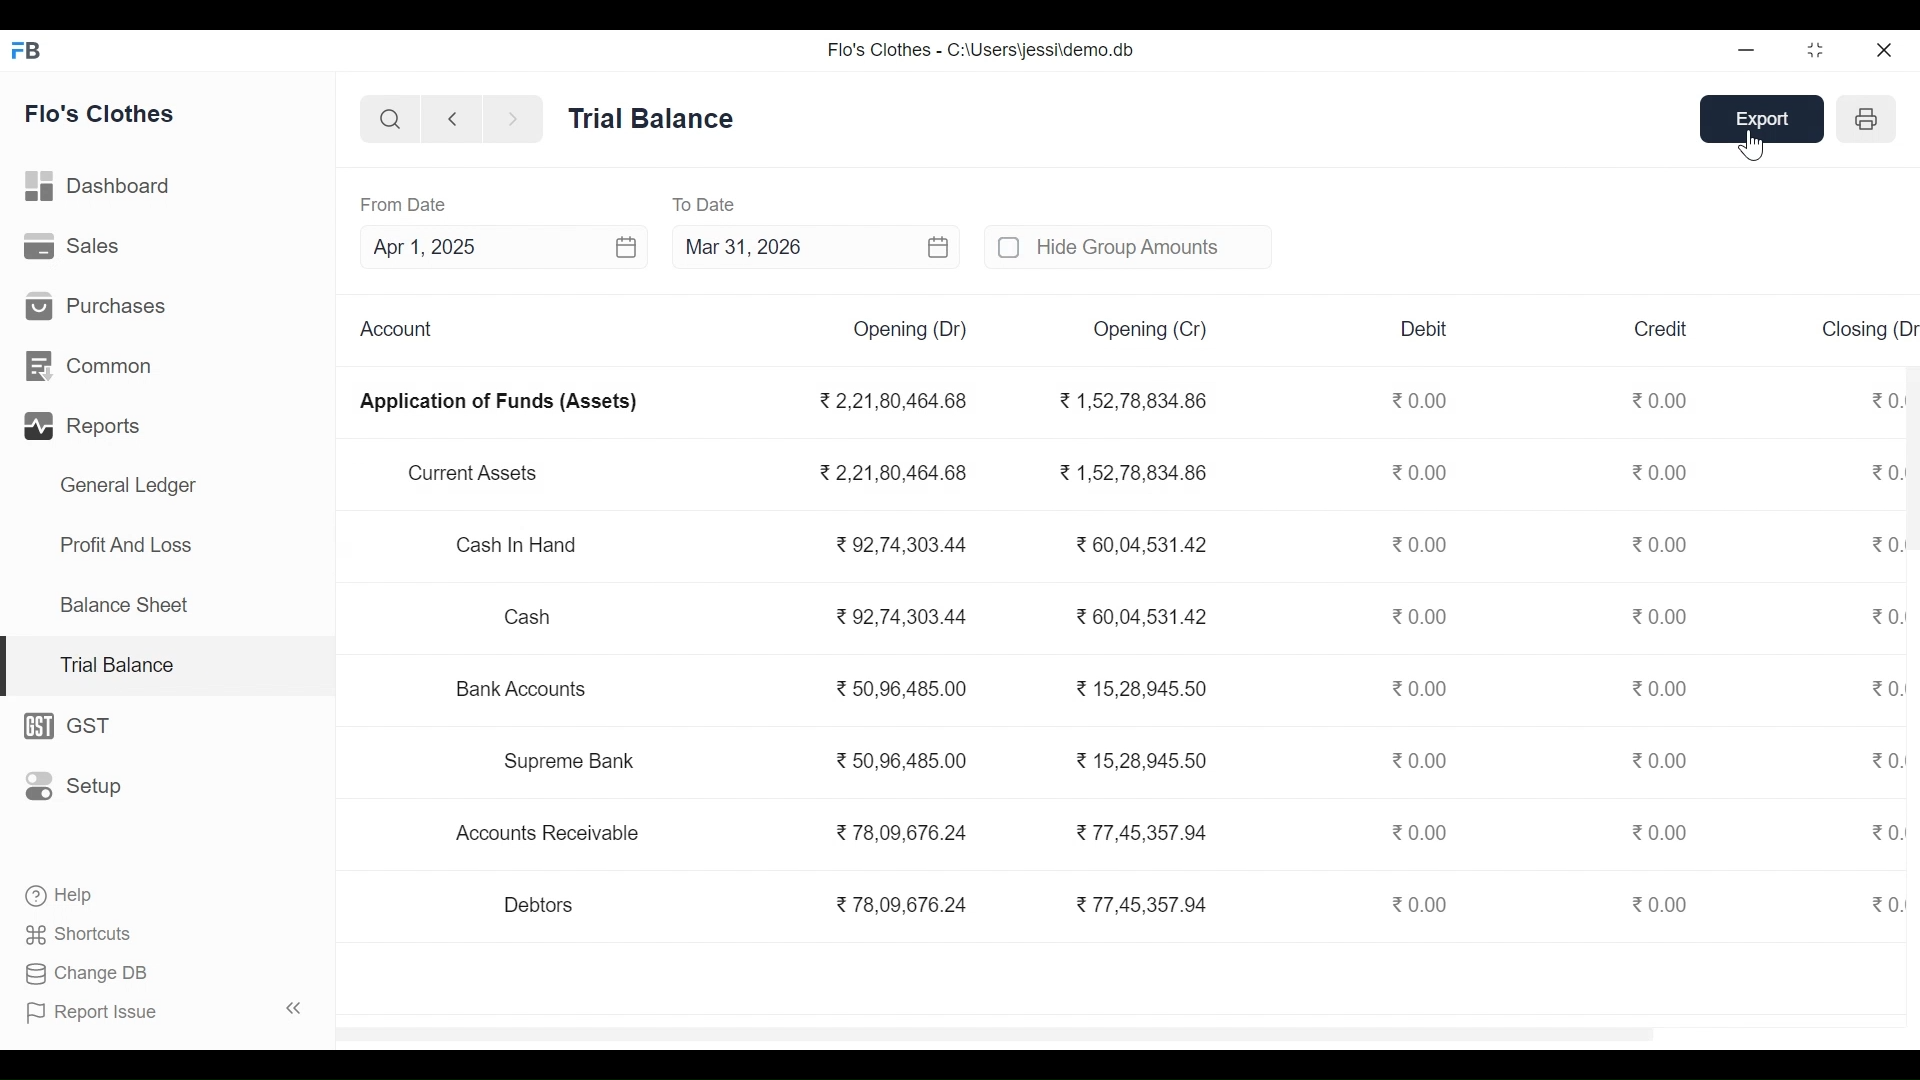 This screenshot has width=1920, height=1080. What do you see at coordinates (578, 761) in the screenshot?
I see `Supreme Bank` at bounding box center [578, 761].